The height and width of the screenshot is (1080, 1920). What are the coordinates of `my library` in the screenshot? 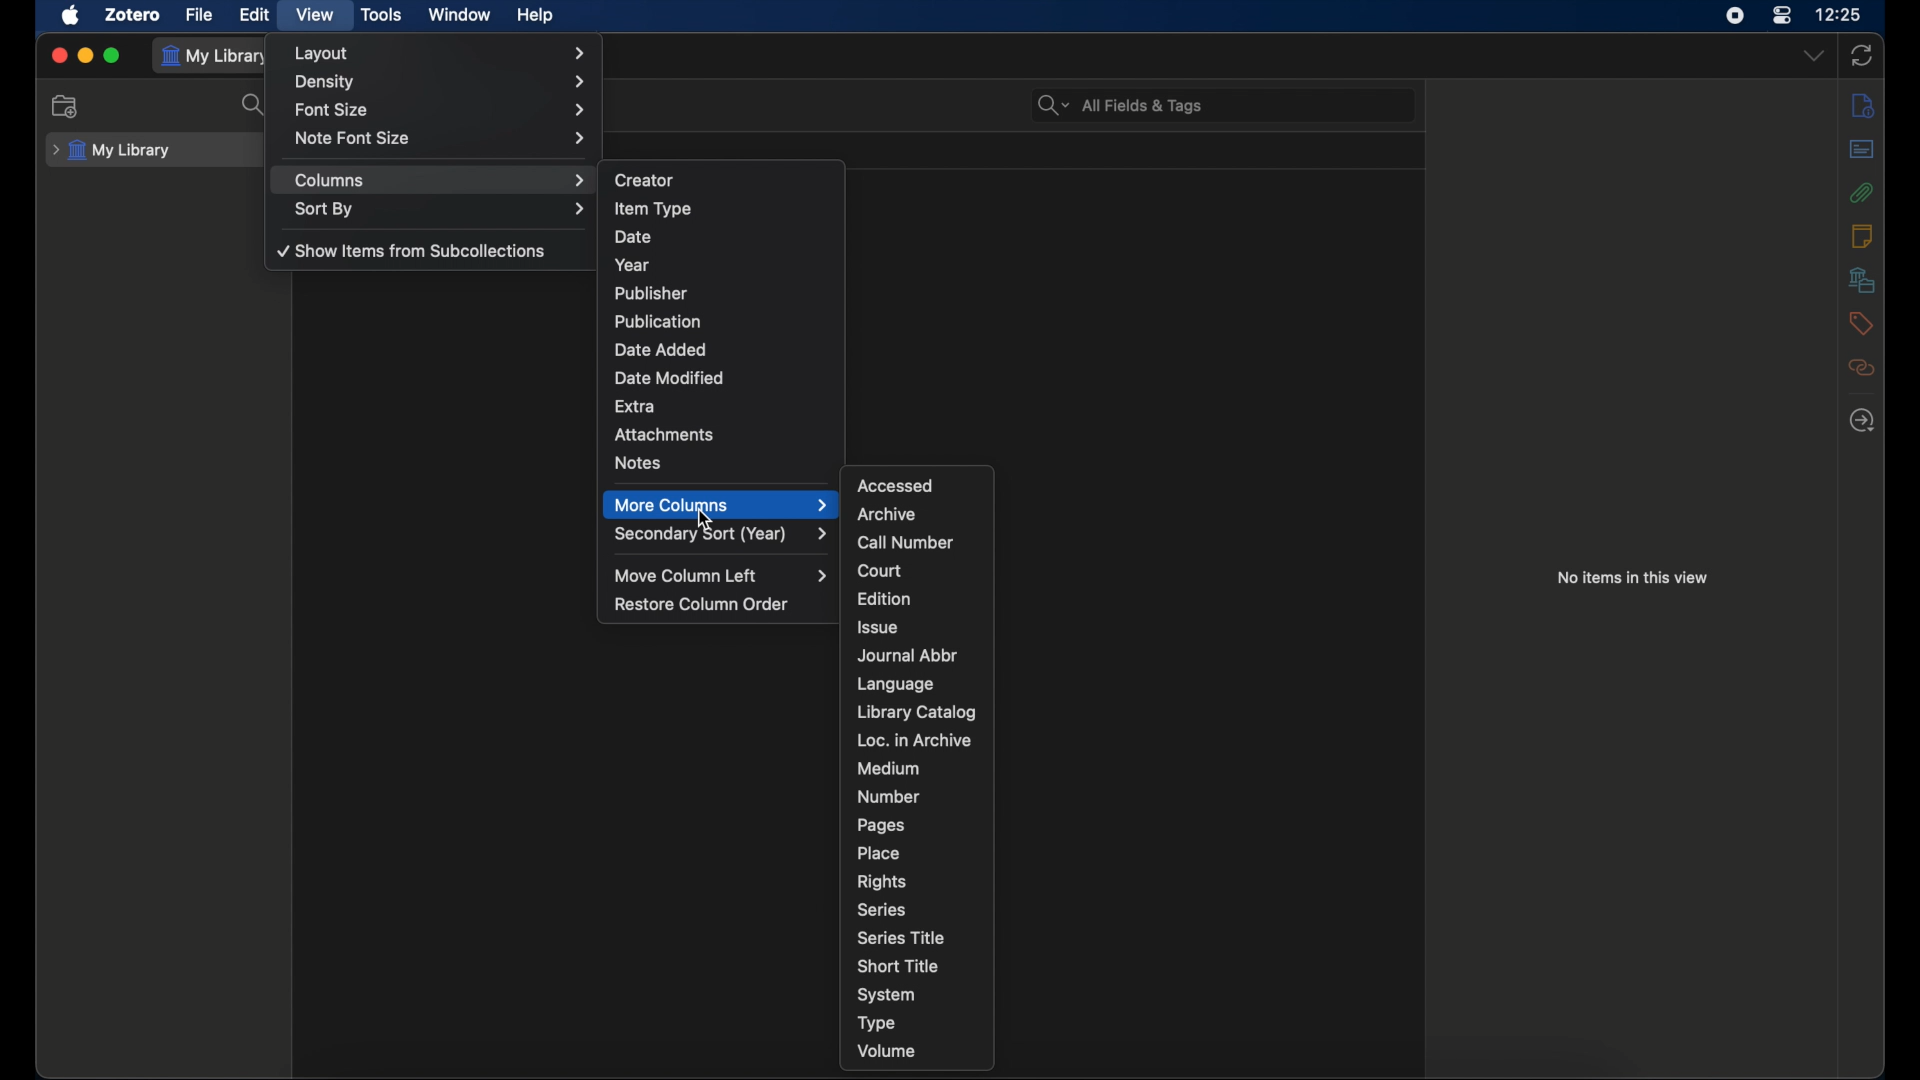 It's located at (112, 151).